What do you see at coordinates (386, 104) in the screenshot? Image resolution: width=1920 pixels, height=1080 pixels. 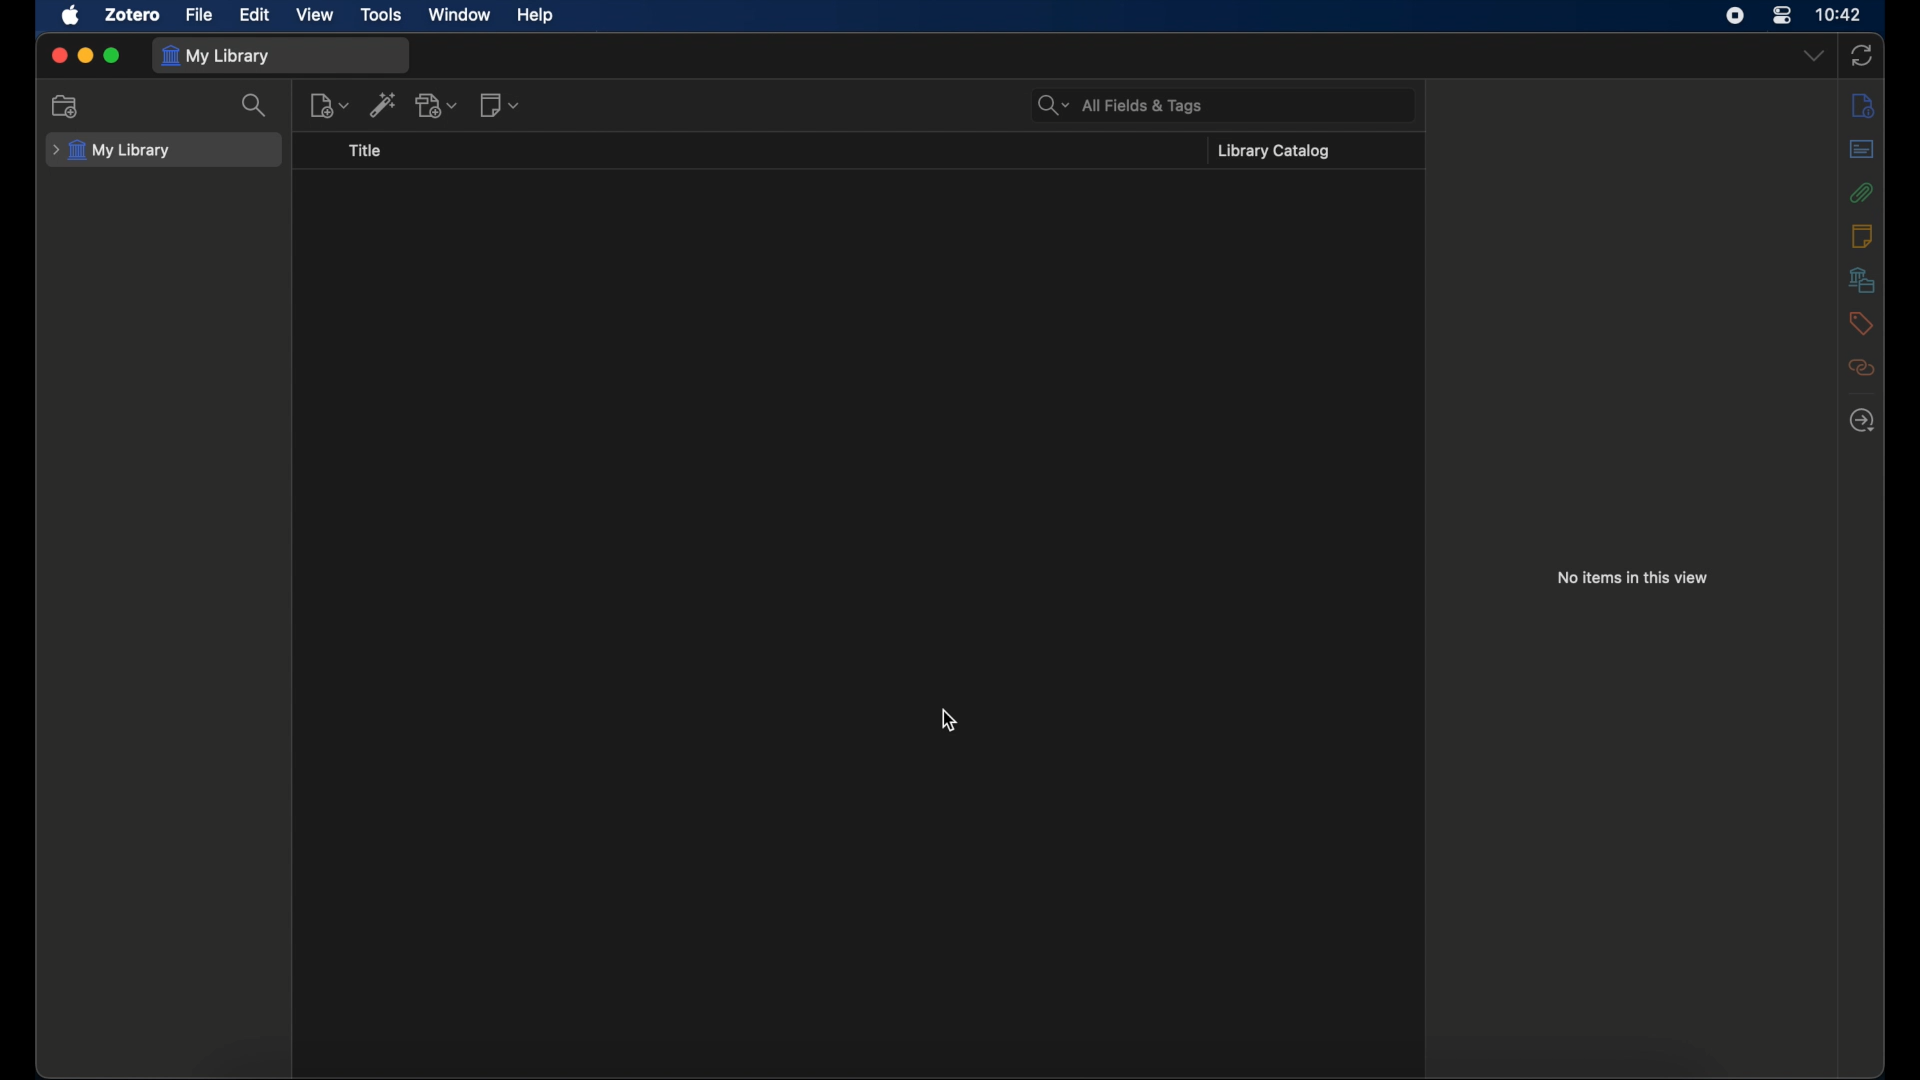 I see `add item by identifier` at bounding box center [386, 104].